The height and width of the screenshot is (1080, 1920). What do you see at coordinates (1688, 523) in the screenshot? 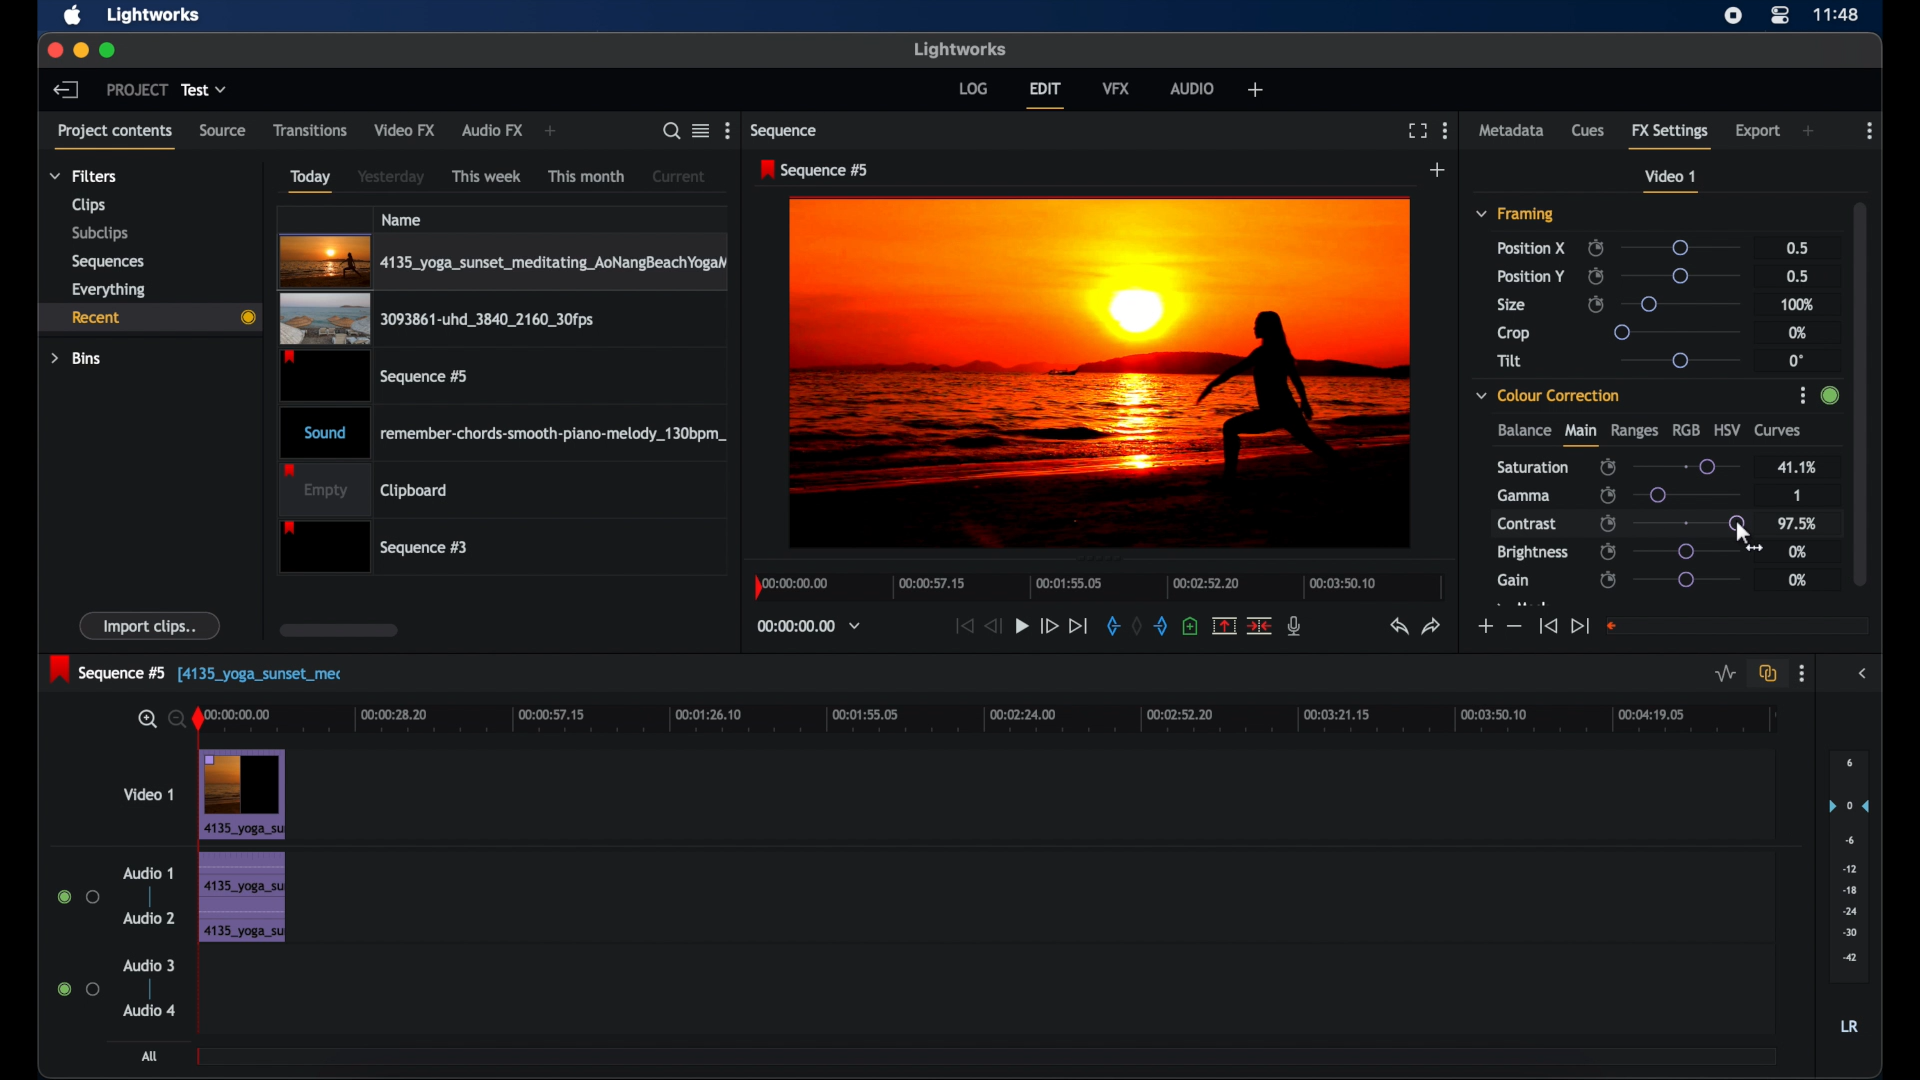
I see `slider` at bounding box center [1688, 523].